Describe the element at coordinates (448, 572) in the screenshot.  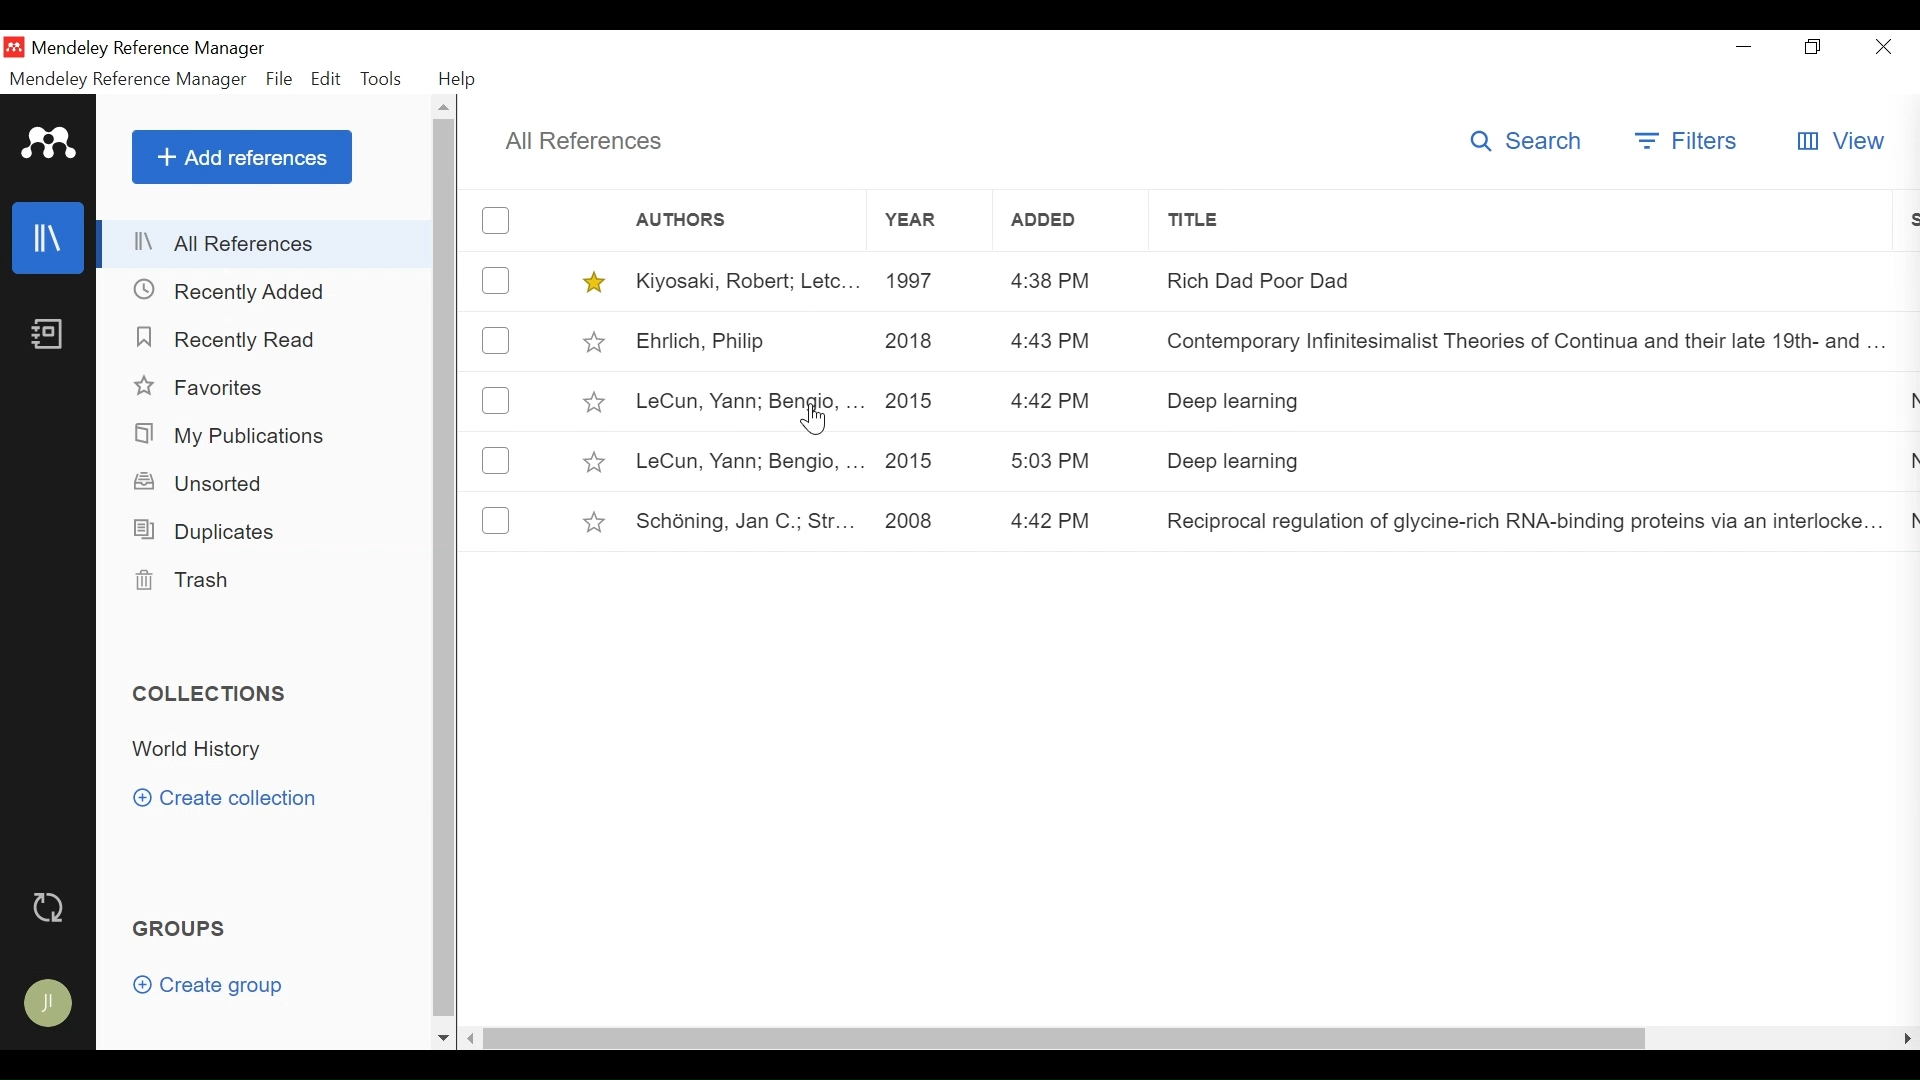
I see `Vertical Scroll bar` at that location.